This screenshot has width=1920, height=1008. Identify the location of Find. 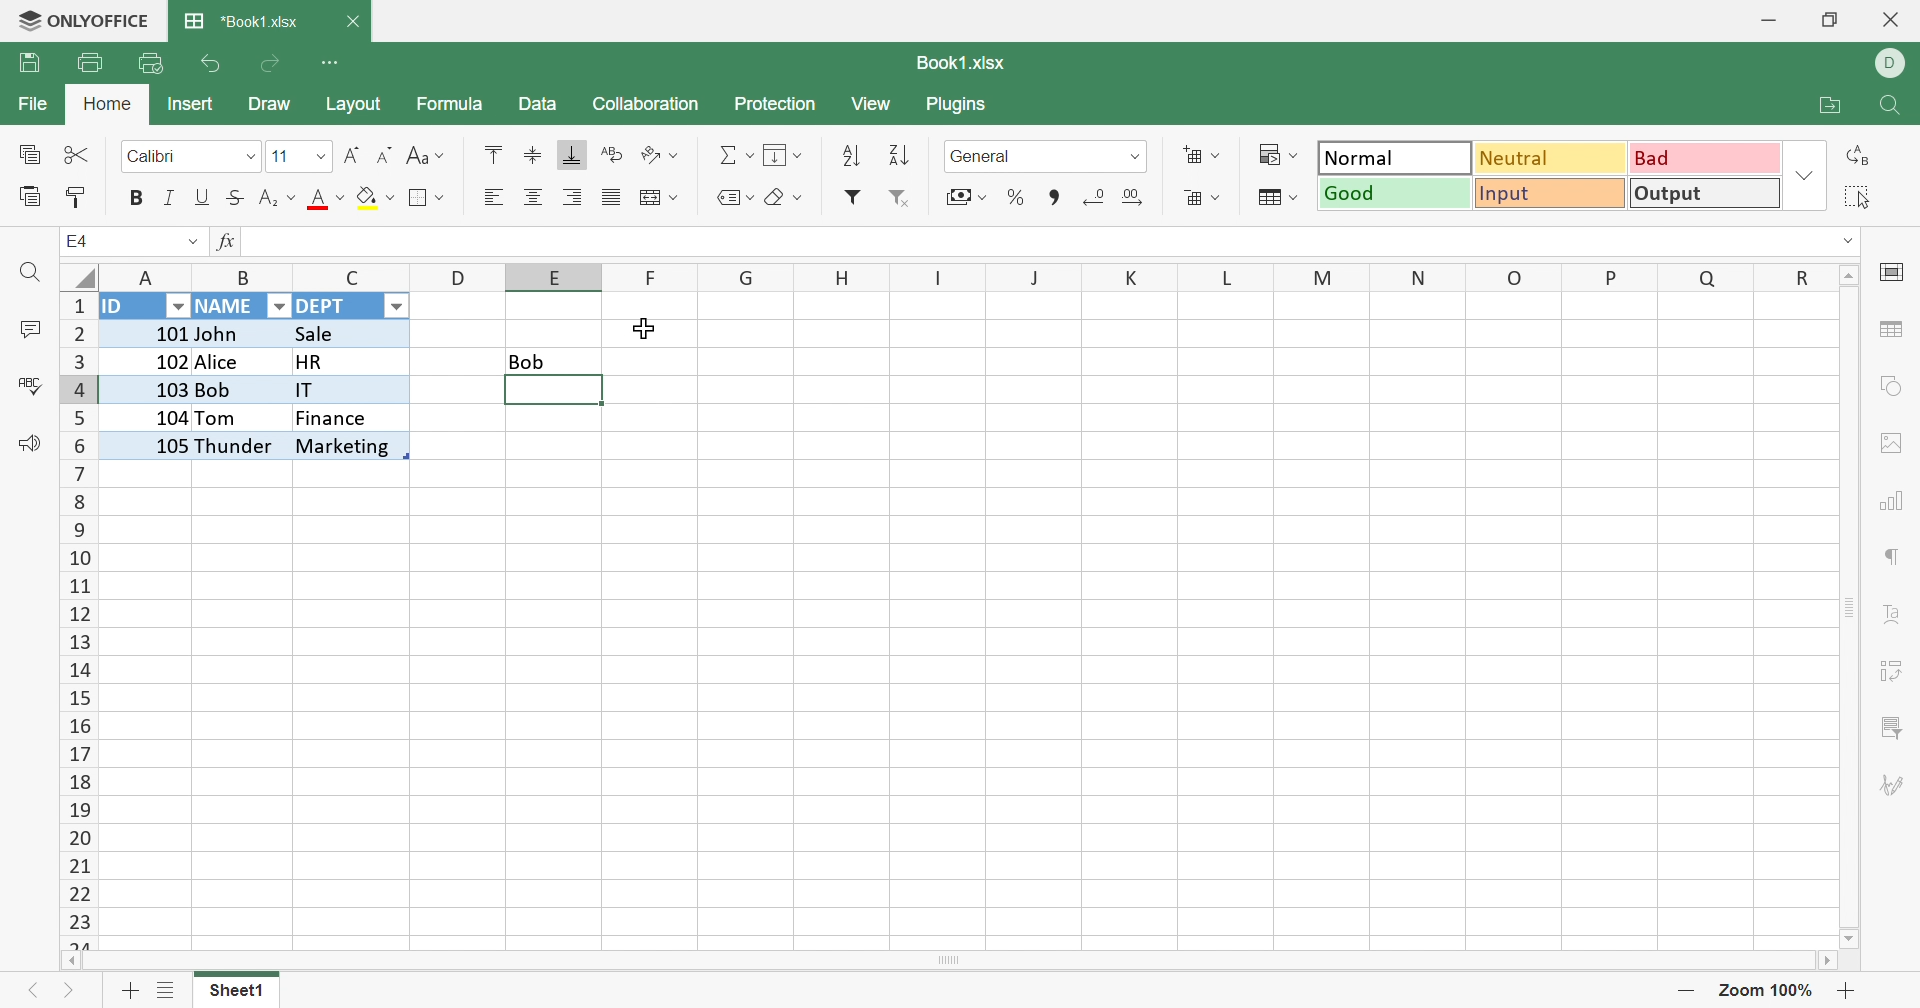
(28, 276).